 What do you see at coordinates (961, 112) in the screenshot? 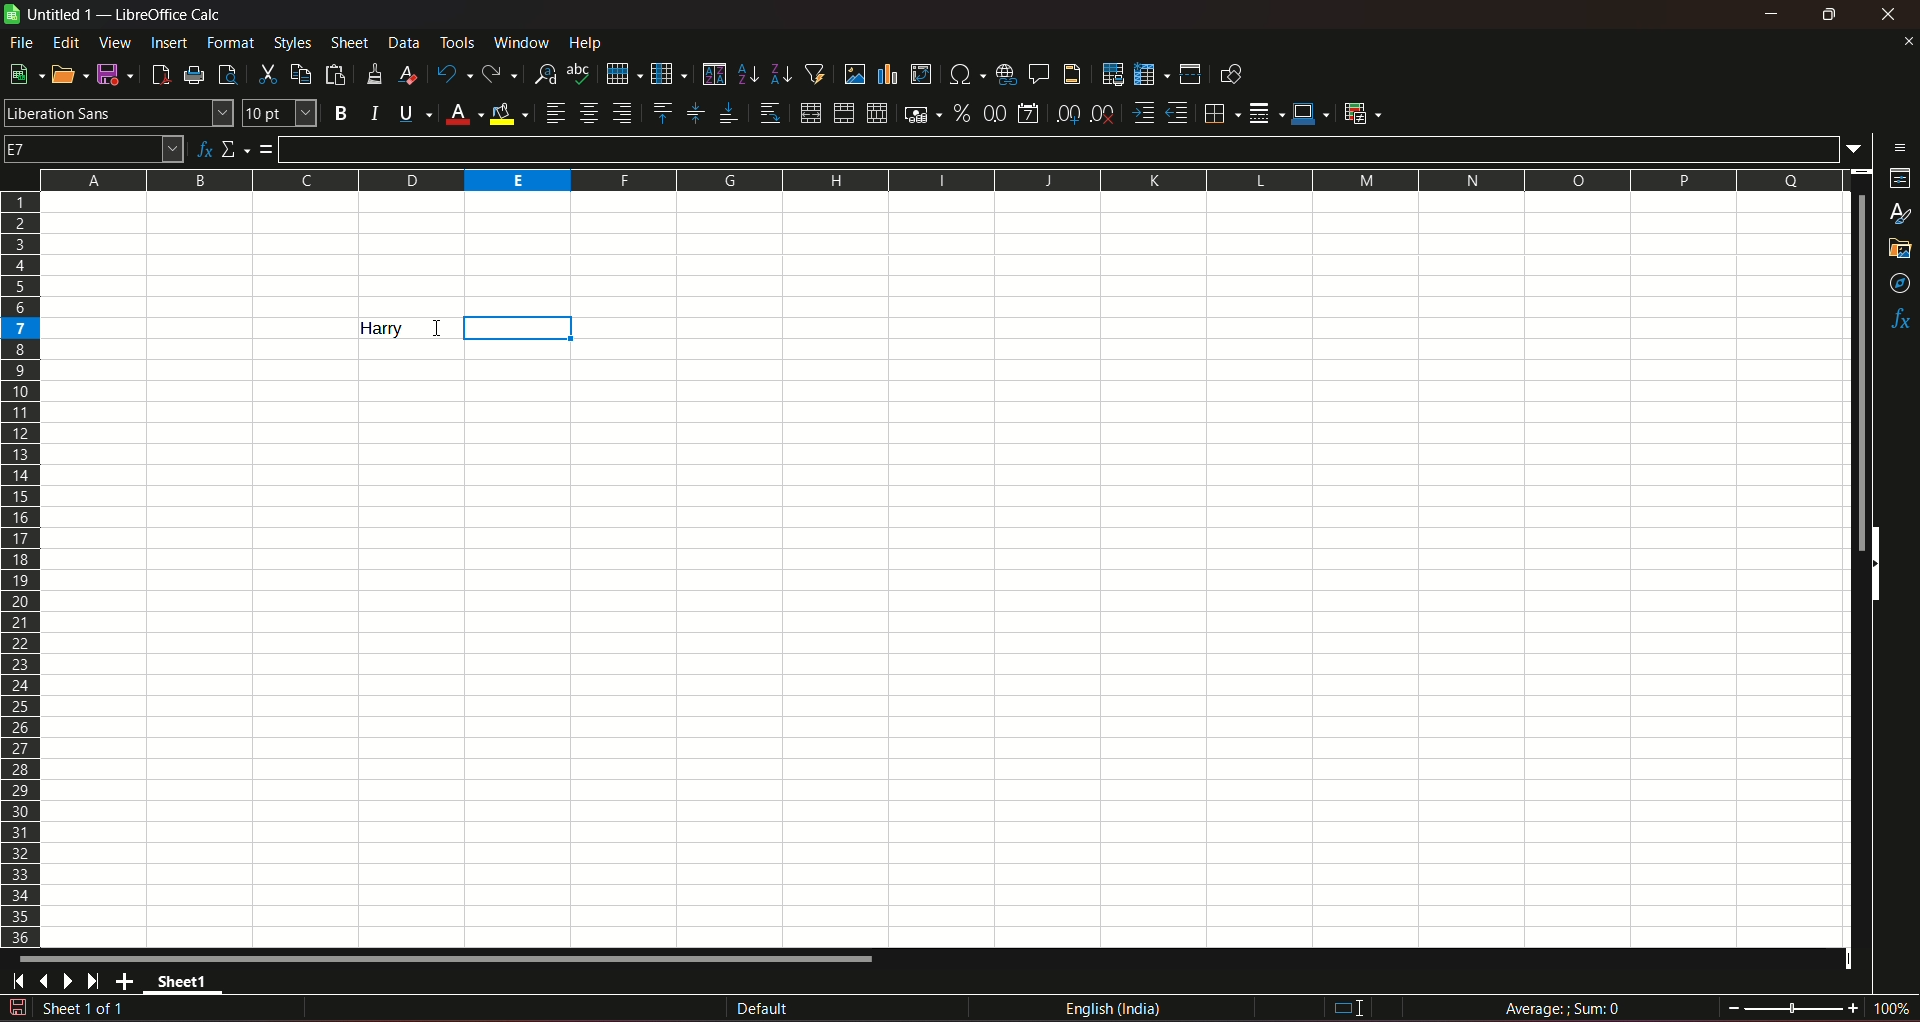
I see `format as percent` at bounding box center [961, 112].